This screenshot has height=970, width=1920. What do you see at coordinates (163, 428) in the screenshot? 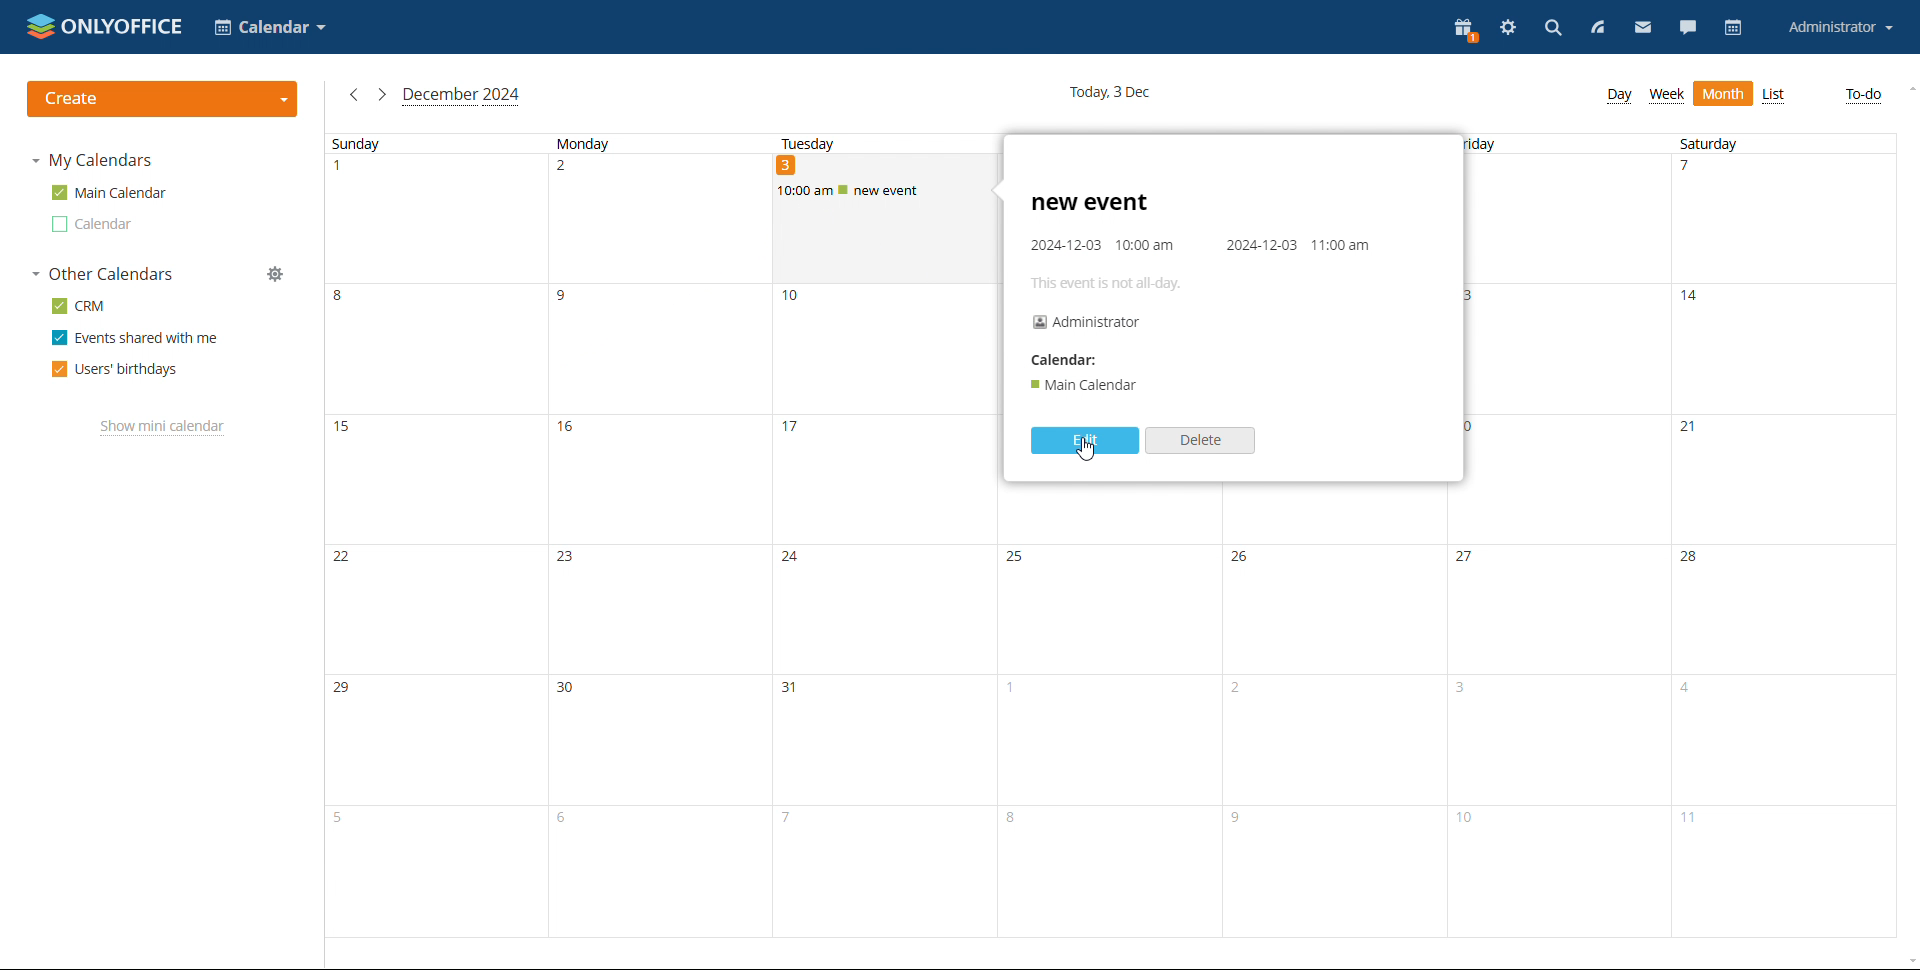
I see `show mini calendar` at bounding box center [163, 428].